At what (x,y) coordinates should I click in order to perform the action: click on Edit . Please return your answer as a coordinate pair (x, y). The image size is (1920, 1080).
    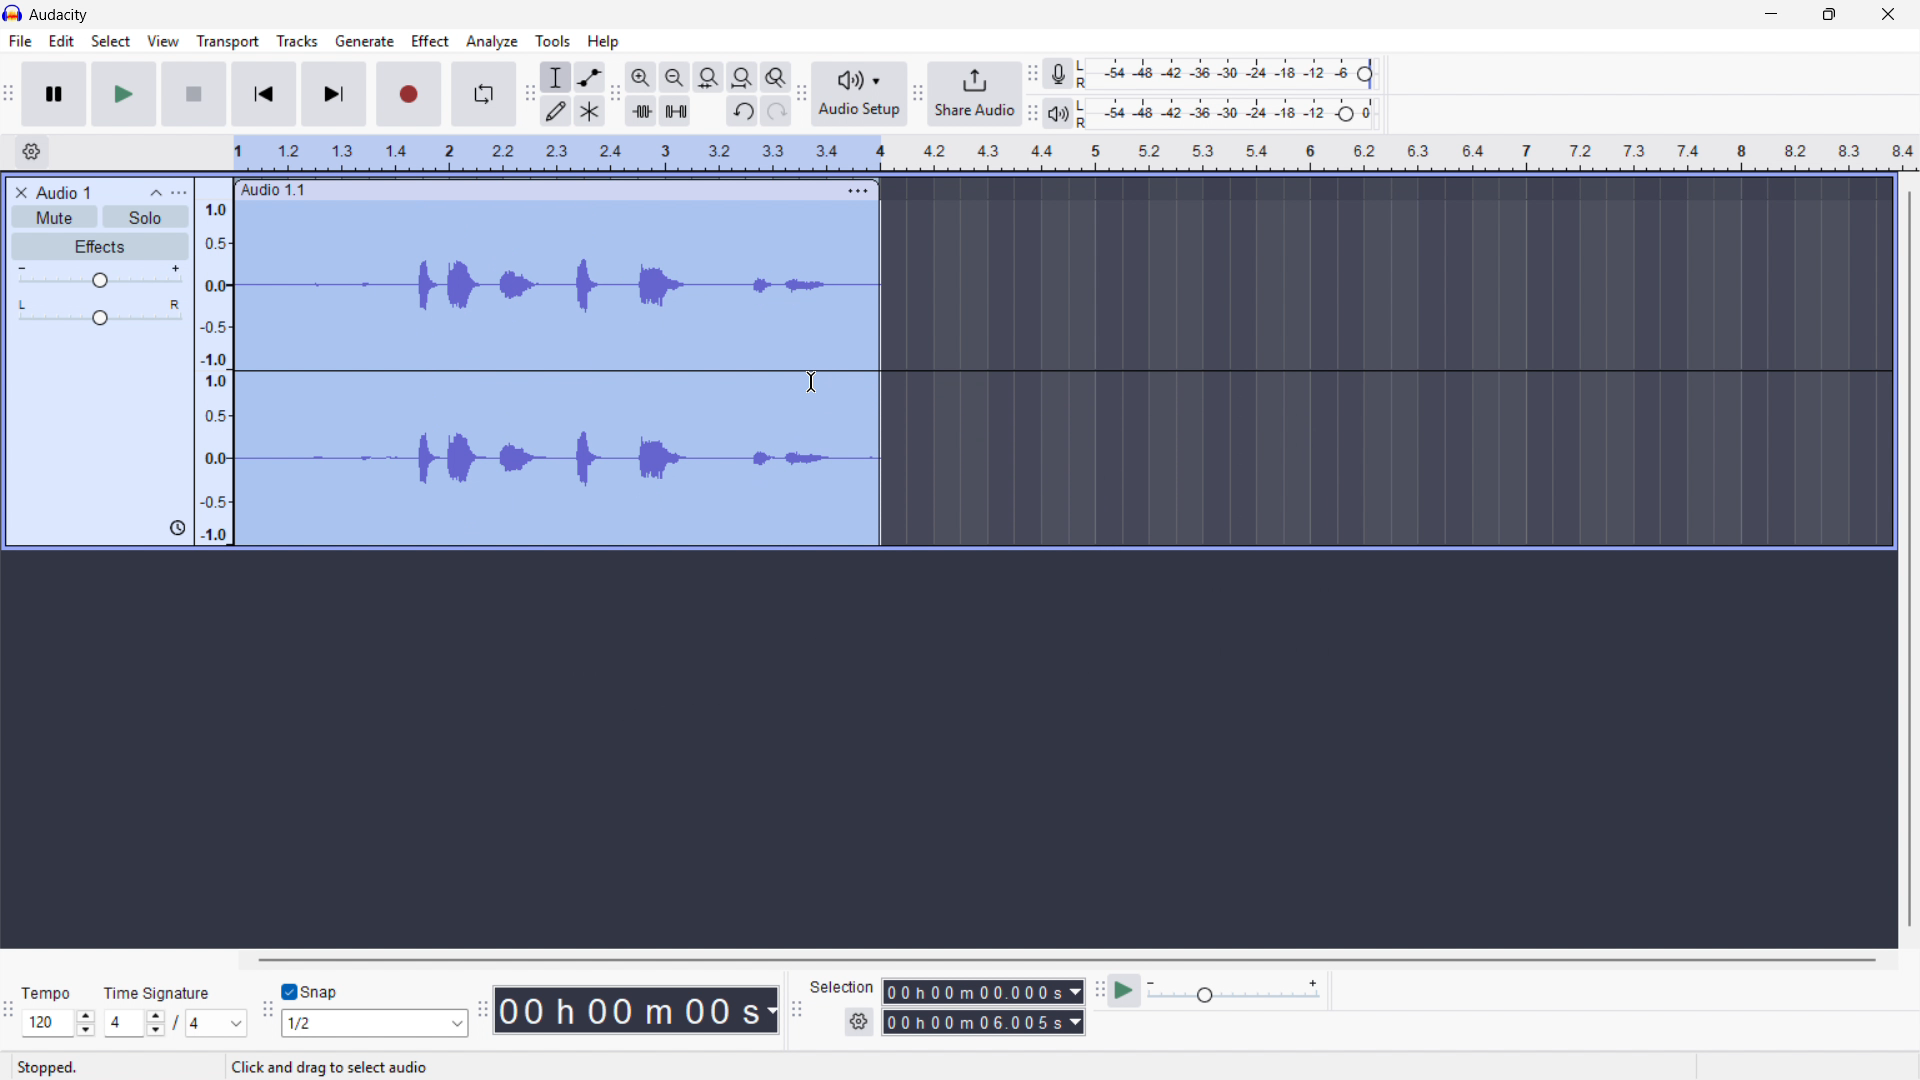
    Looking at the image, I should click on (62, 41).